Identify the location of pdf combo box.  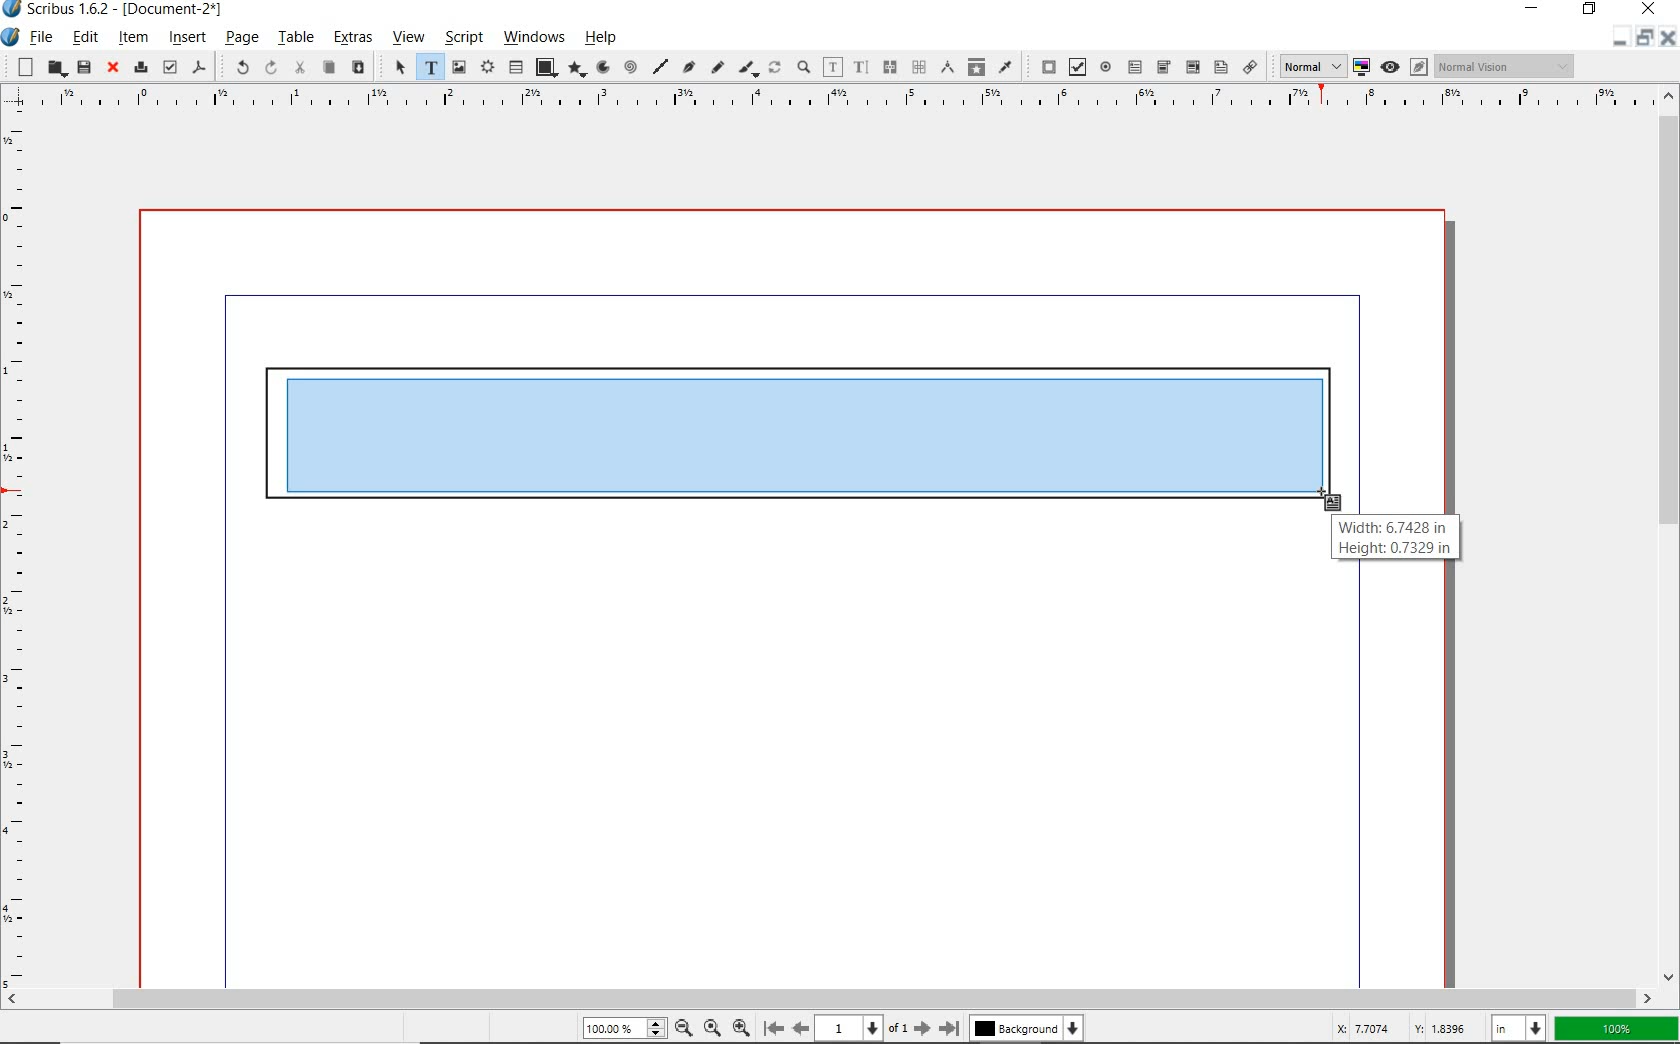
(1163, 68).